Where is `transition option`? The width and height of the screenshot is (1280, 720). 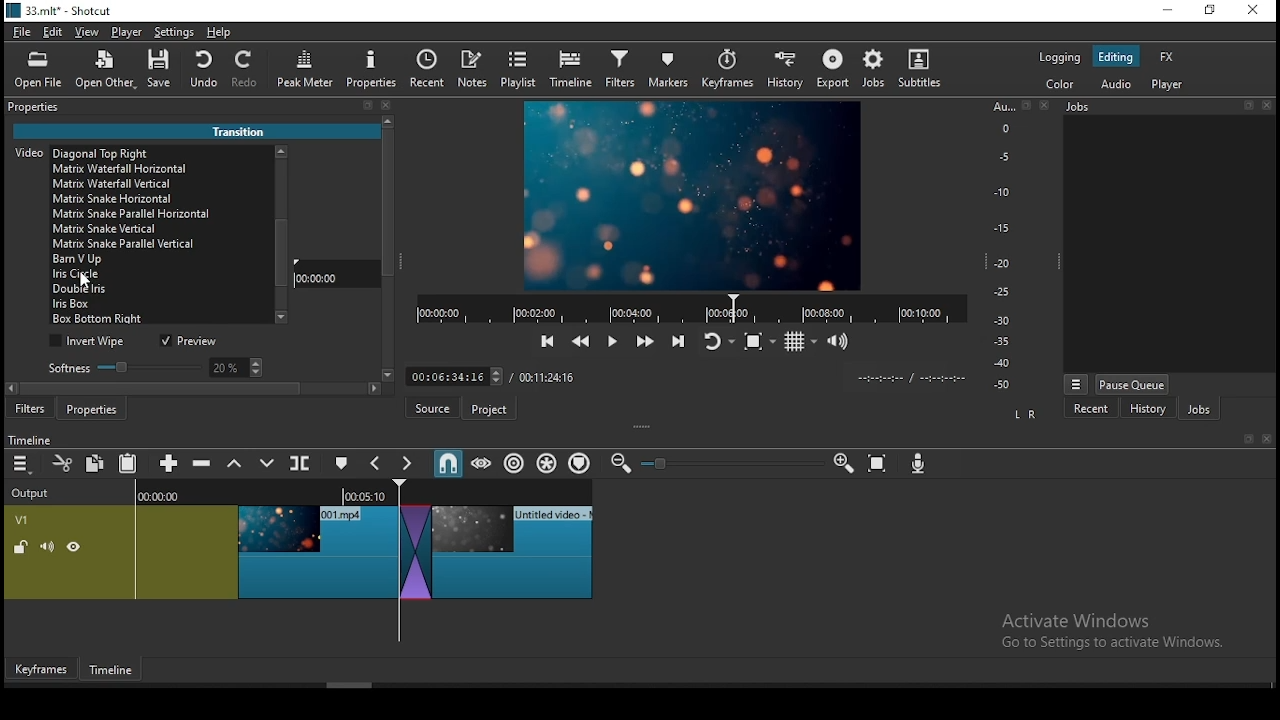
transition option is located at coordinates (158, 170).